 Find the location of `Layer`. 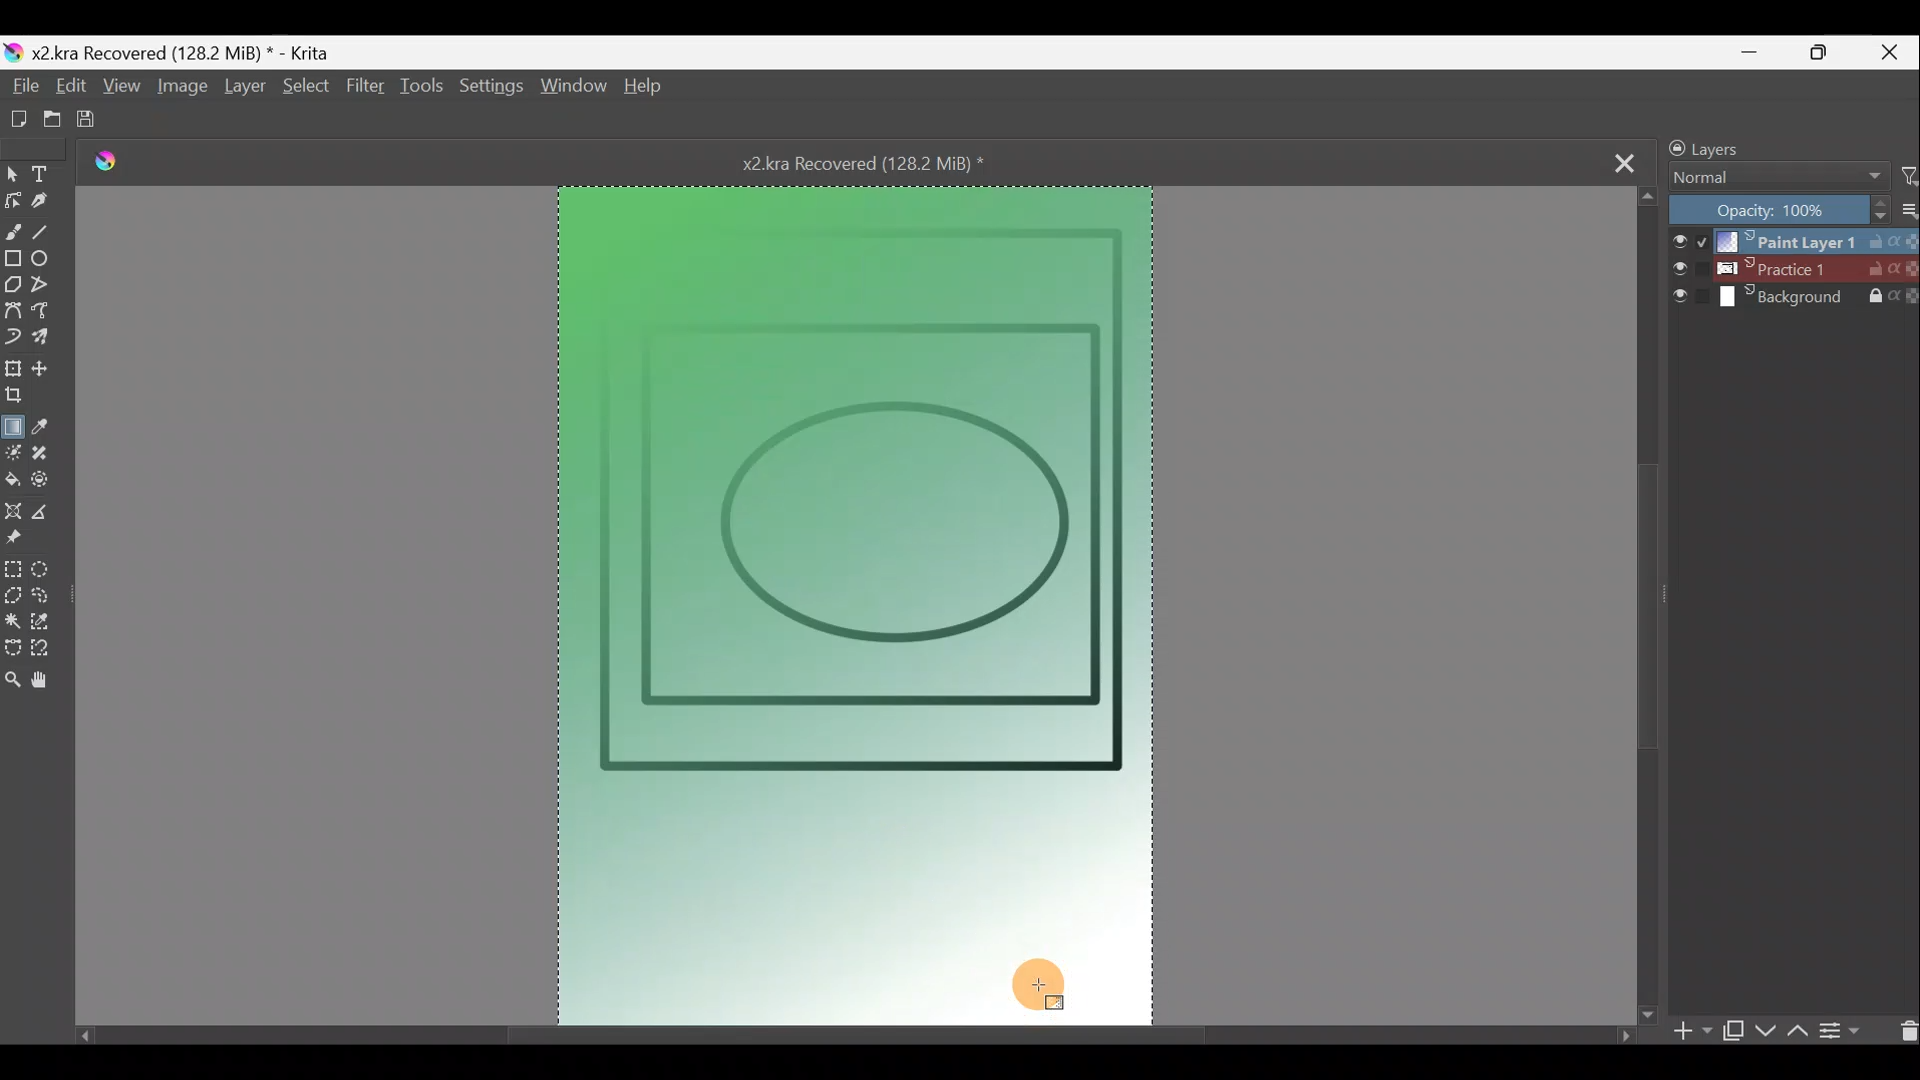

Layer is located at coordinates (244, 90).